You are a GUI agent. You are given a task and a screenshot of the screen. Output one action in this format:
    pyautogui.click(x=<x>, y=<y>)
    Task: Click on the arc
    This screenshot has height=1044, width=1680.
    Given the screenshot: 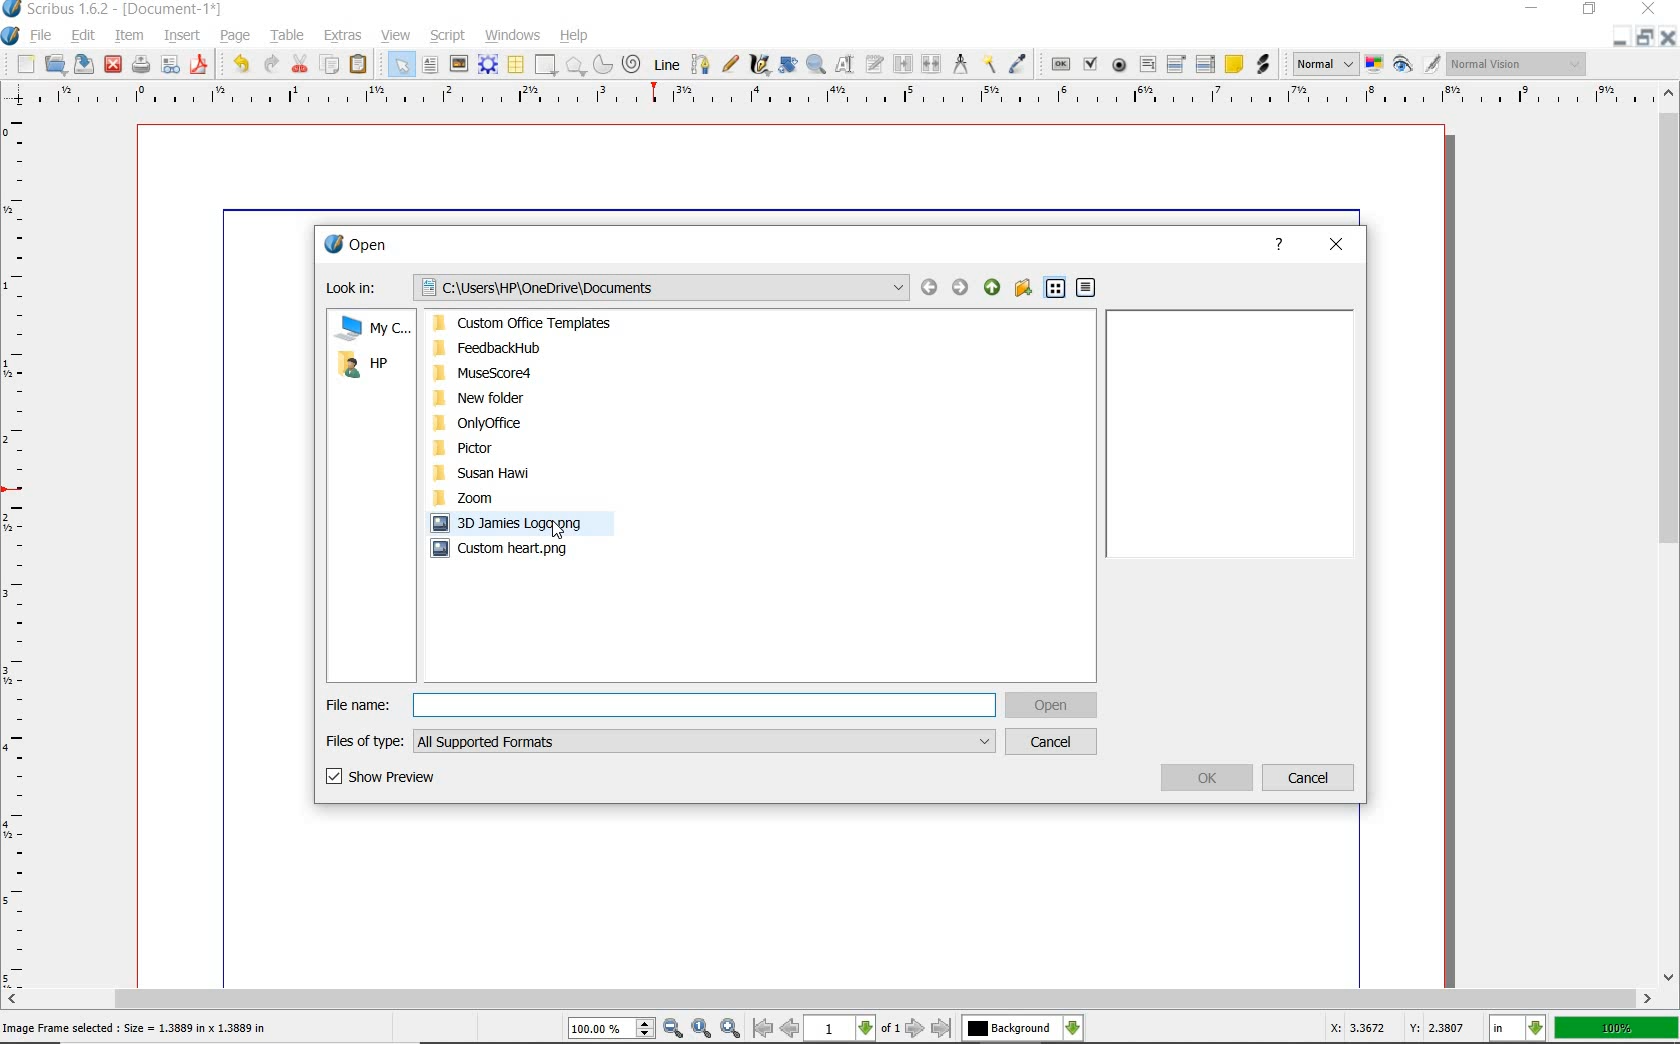 What is the action you would take?
    pyautogui.click(x=603, y=65)
    